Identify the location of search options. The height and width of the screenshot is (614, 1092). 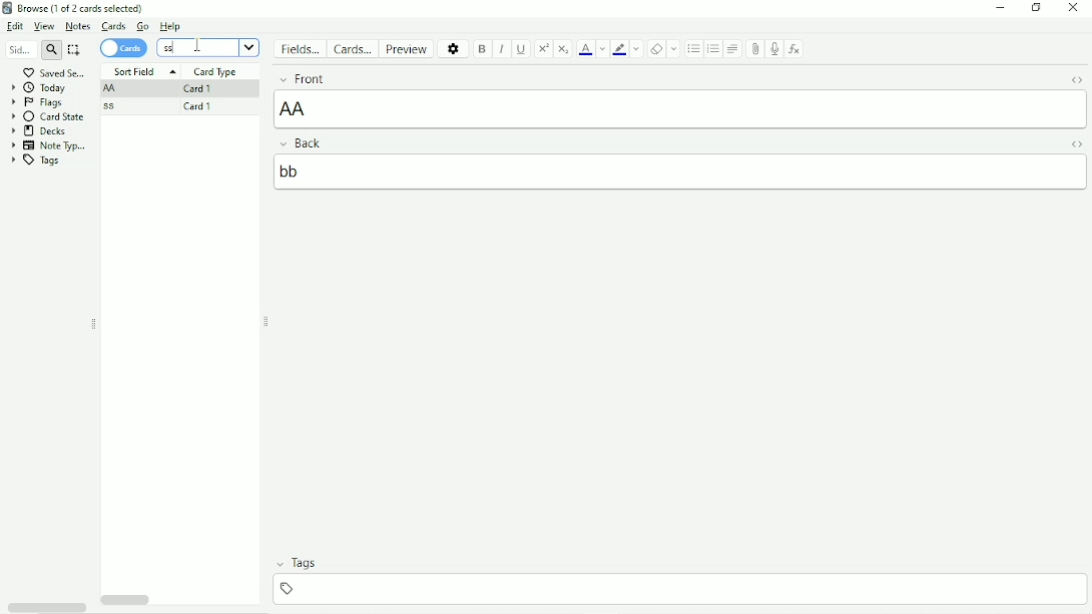
(250, 48).